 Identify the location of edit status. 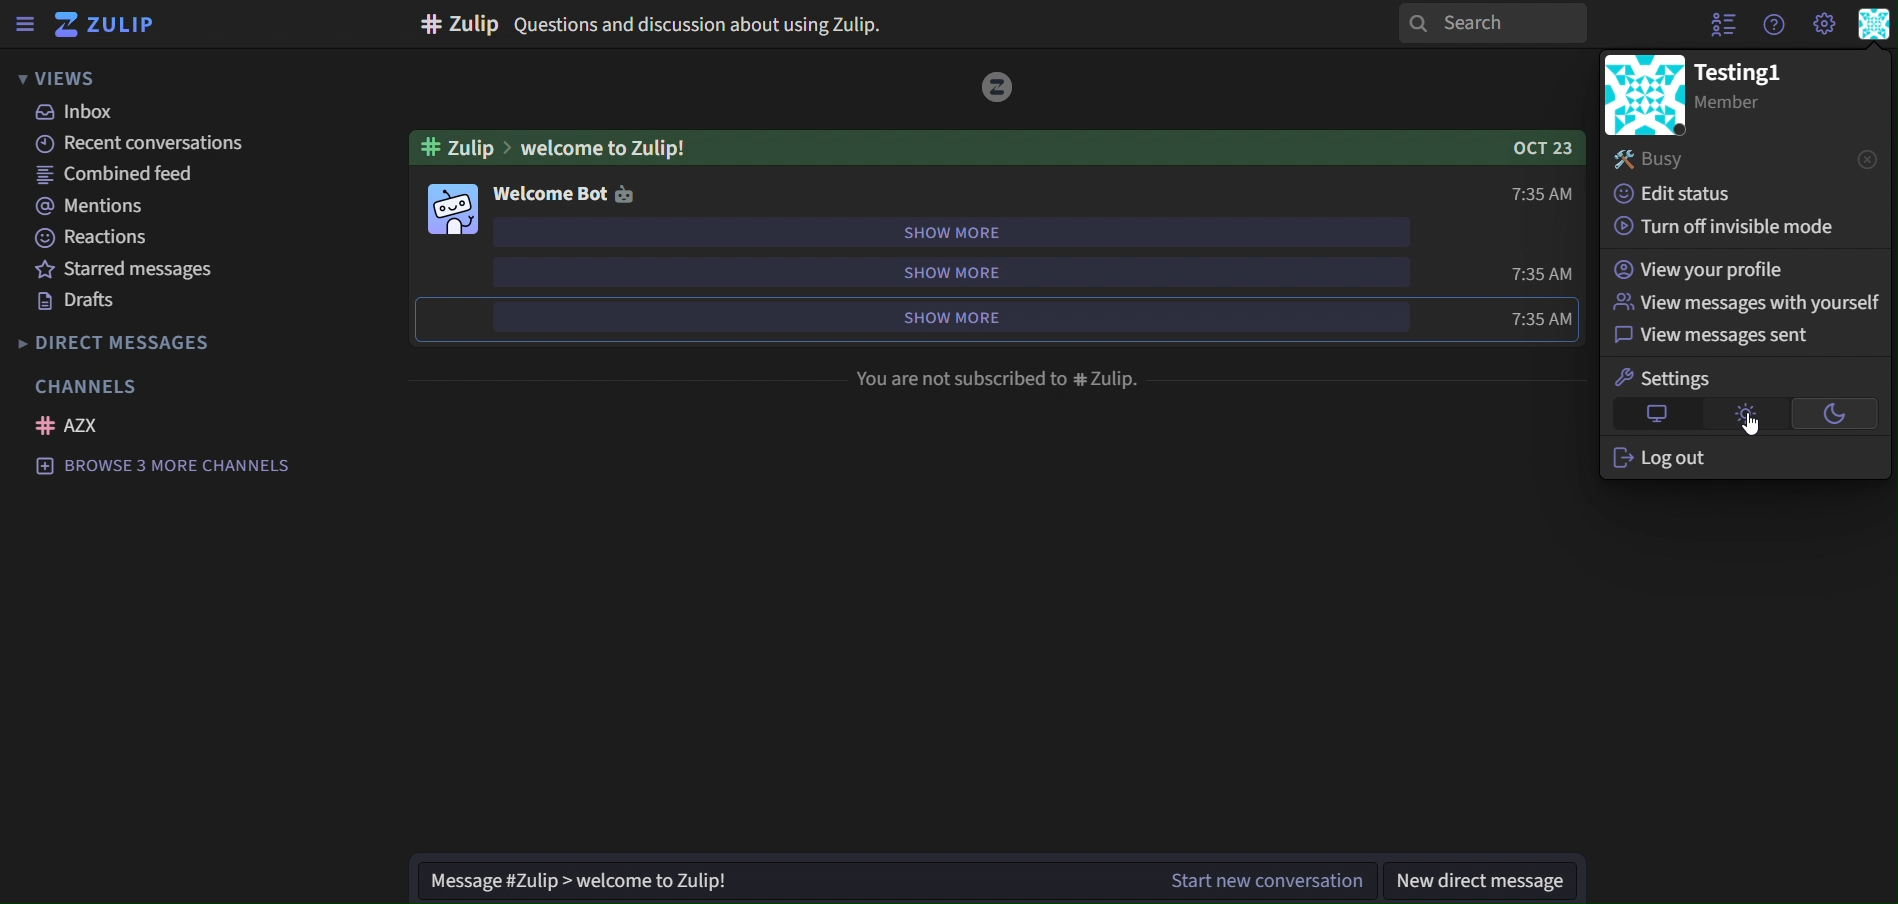
(1674, 194).